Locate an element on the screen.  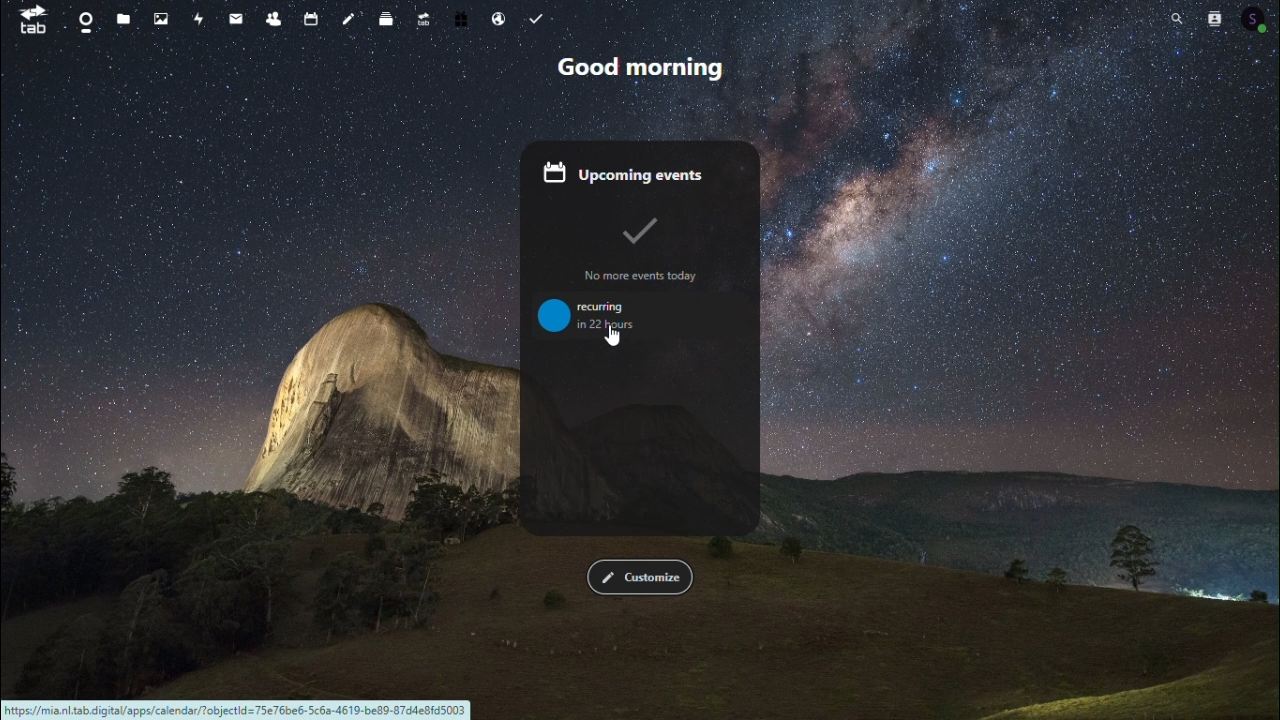
in 22 hours is located at coordinates (605, 325).